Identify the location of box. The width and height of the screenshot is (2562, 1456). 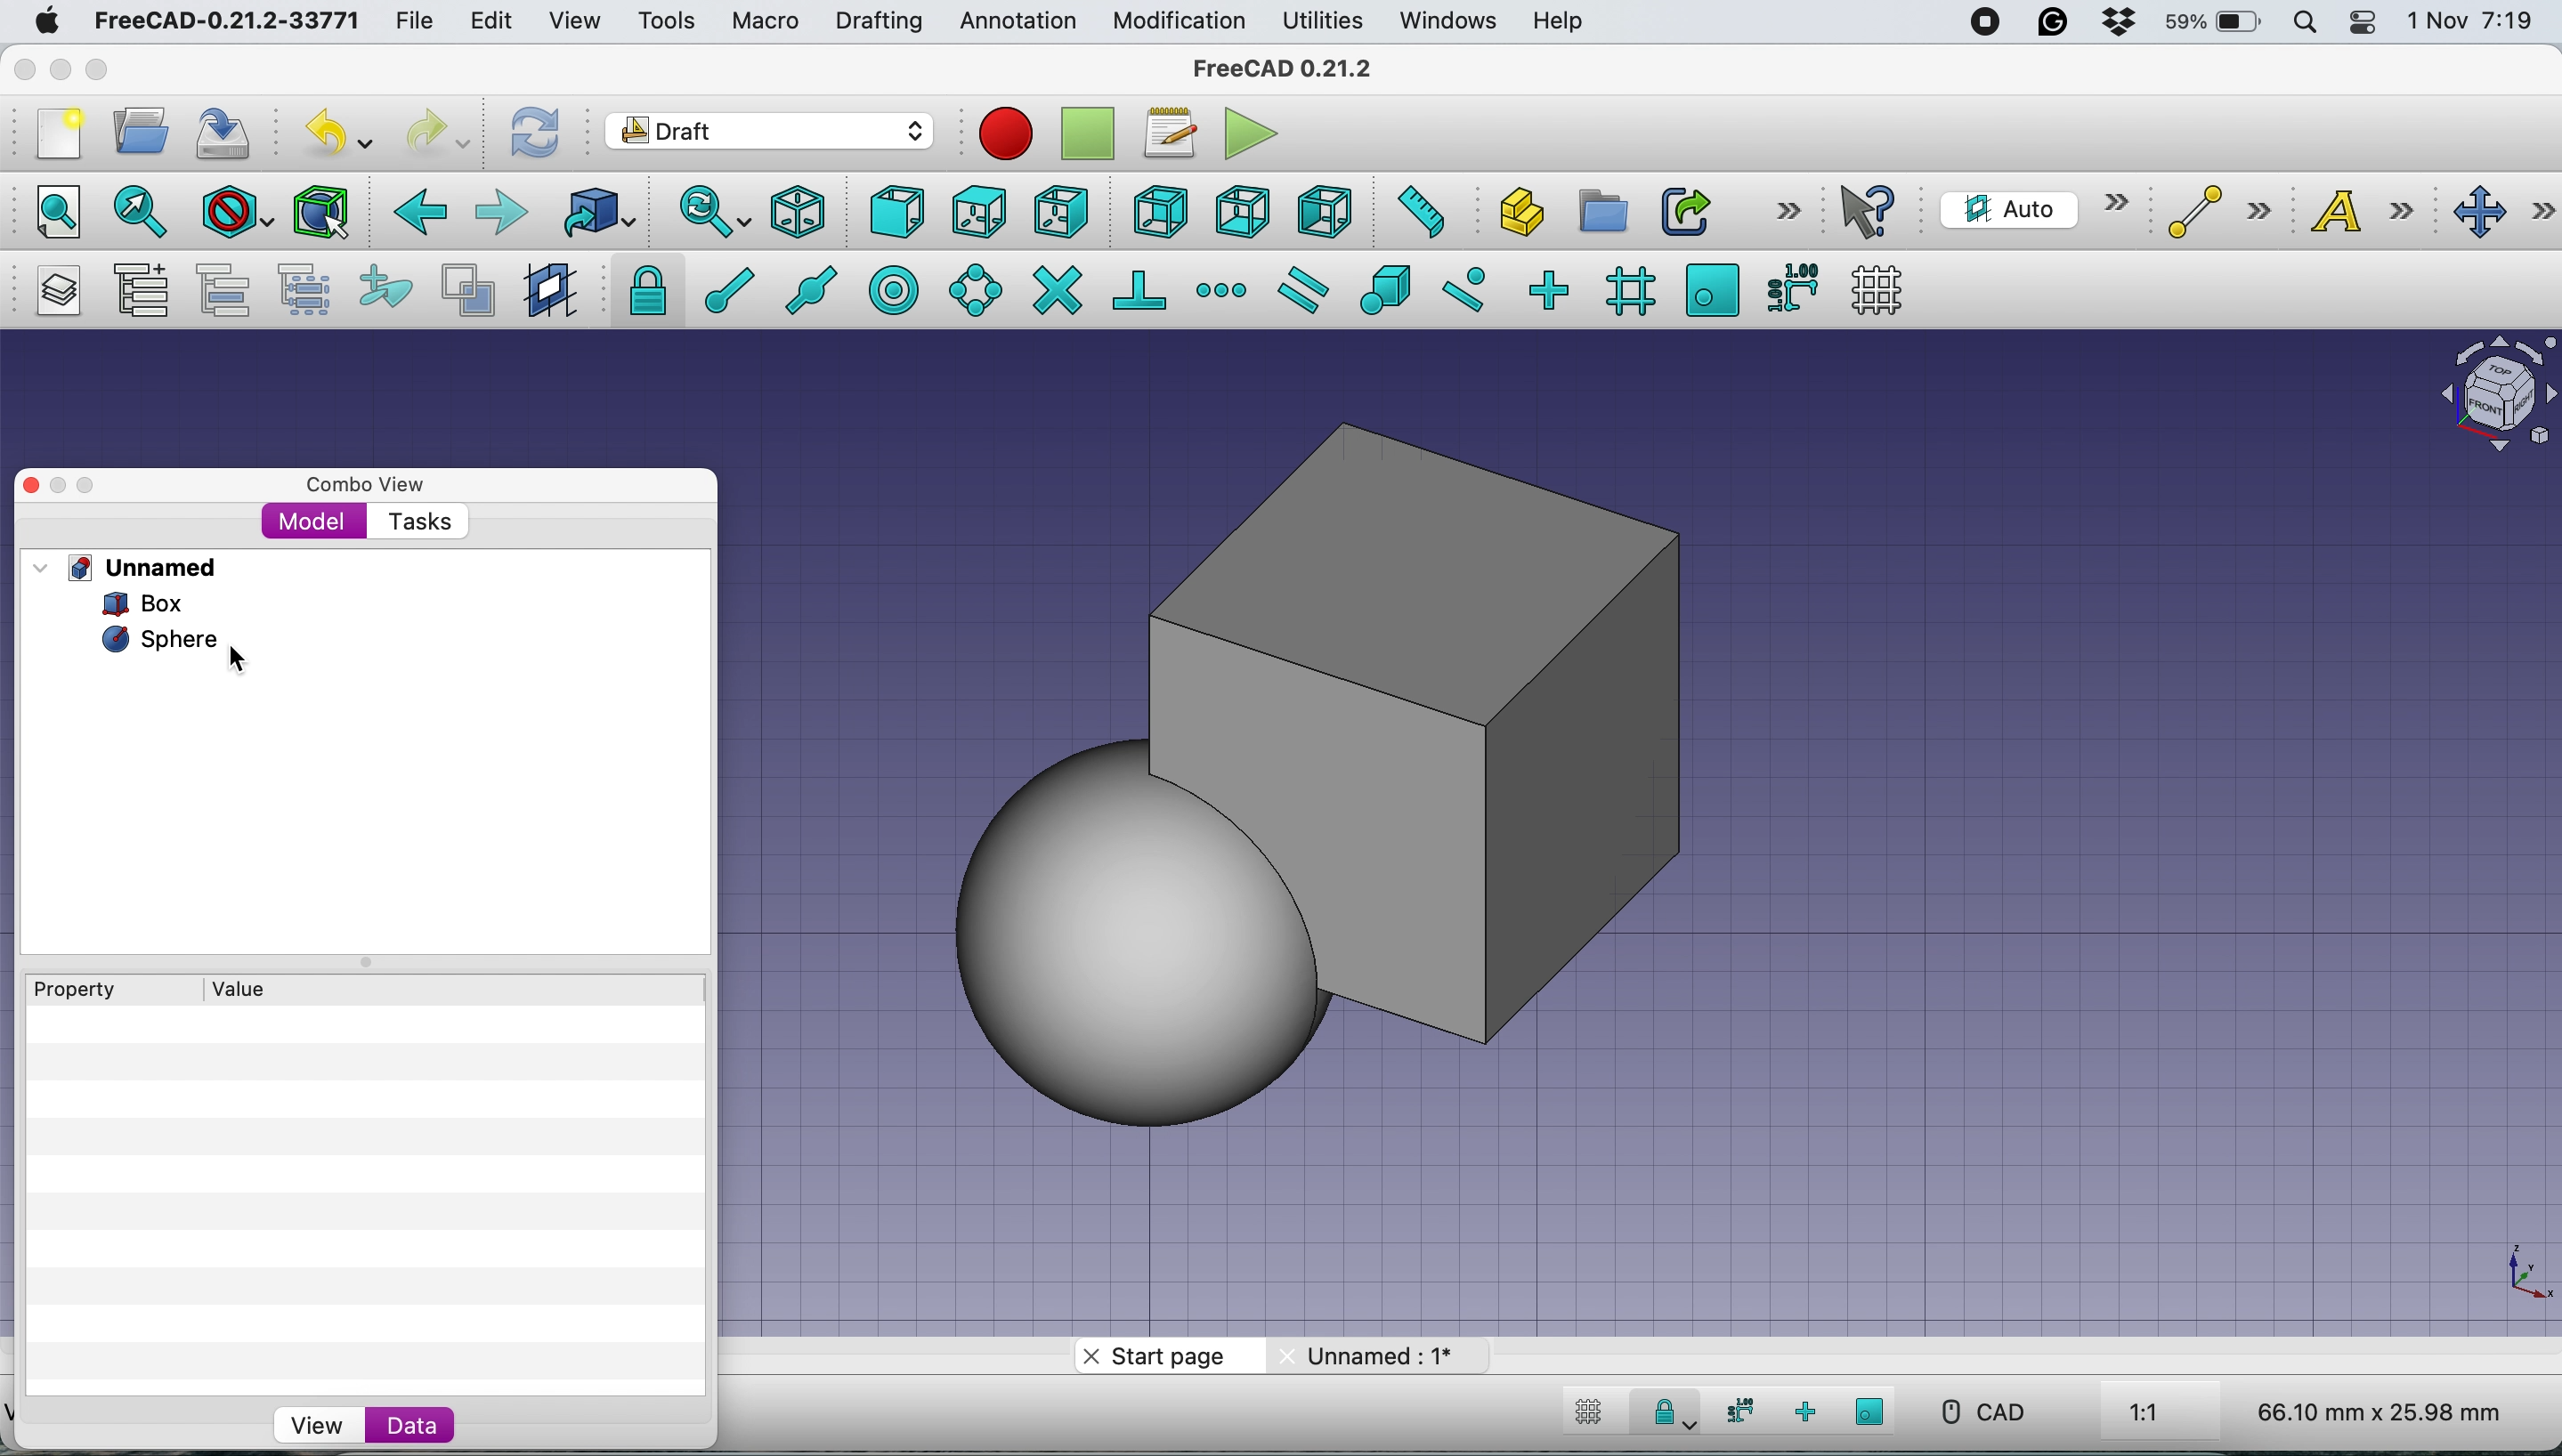
(1594, 730).